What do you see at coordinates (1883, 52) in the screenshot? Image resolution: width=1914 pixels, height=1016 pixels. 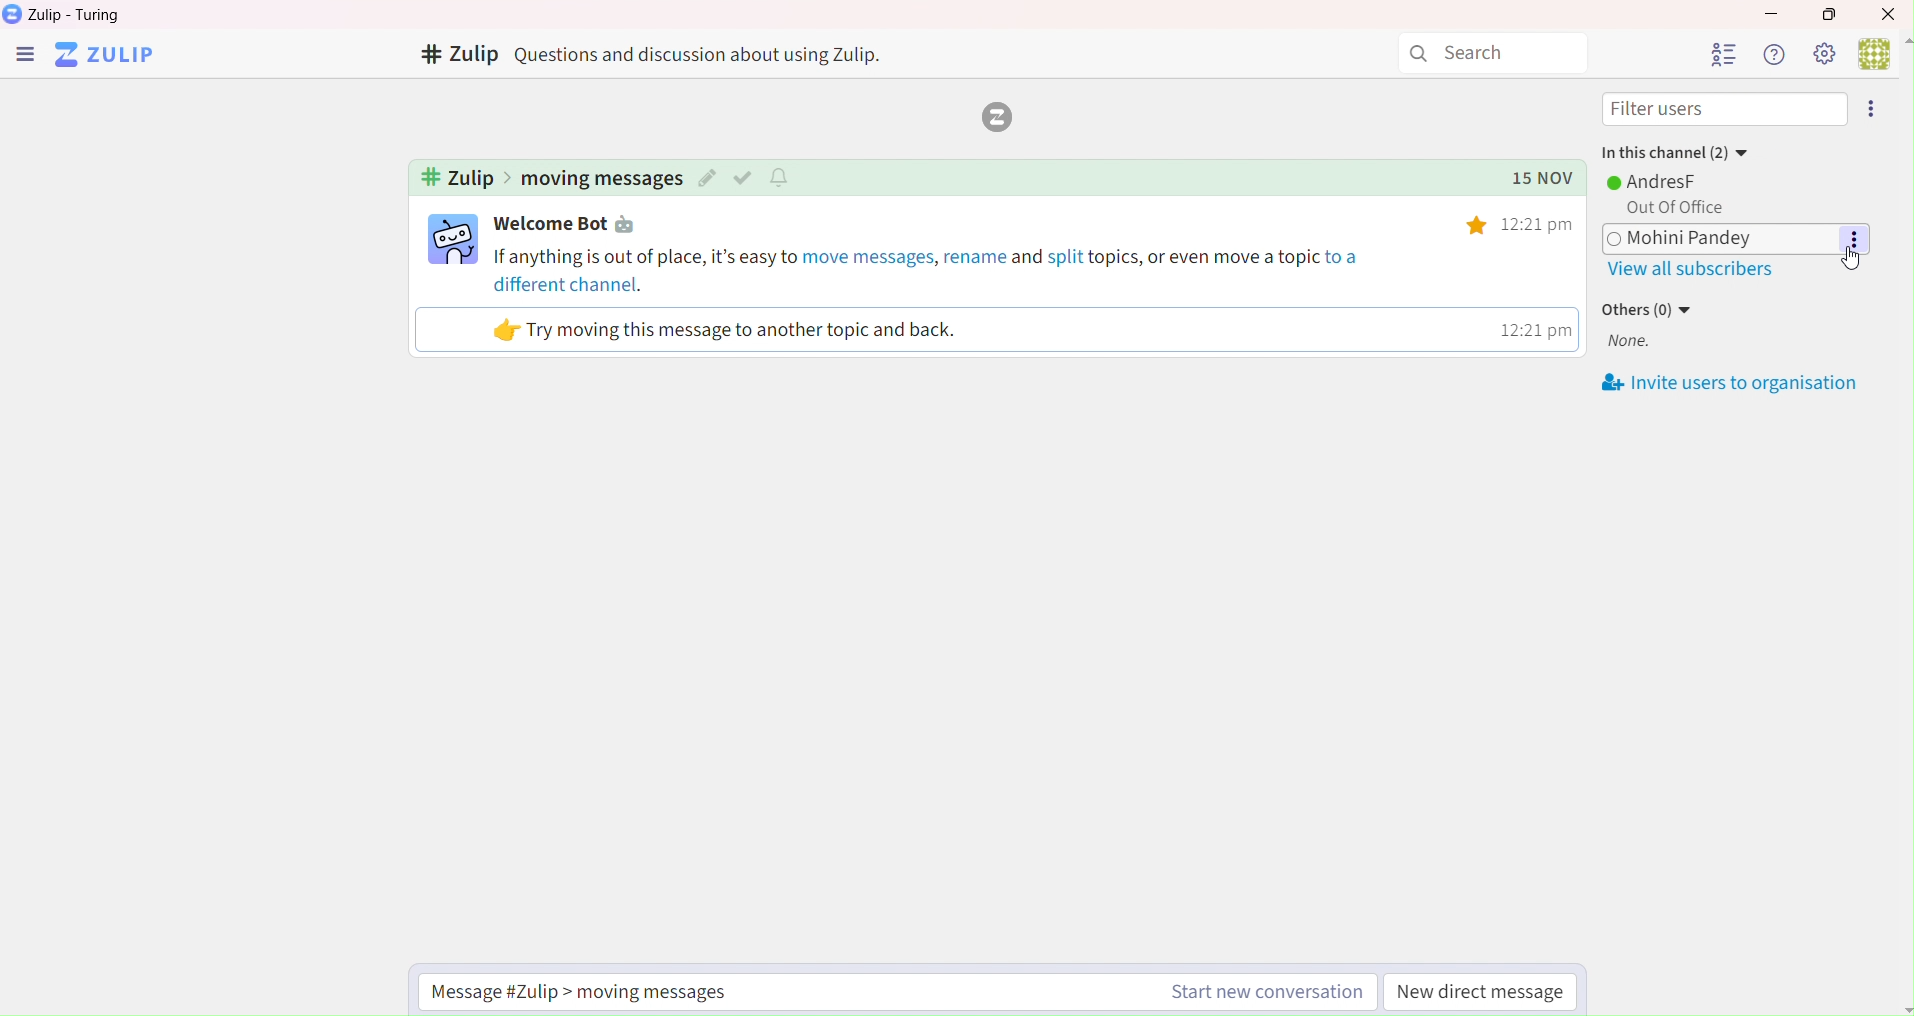 I see `User` at bounding box center [1883, 52].